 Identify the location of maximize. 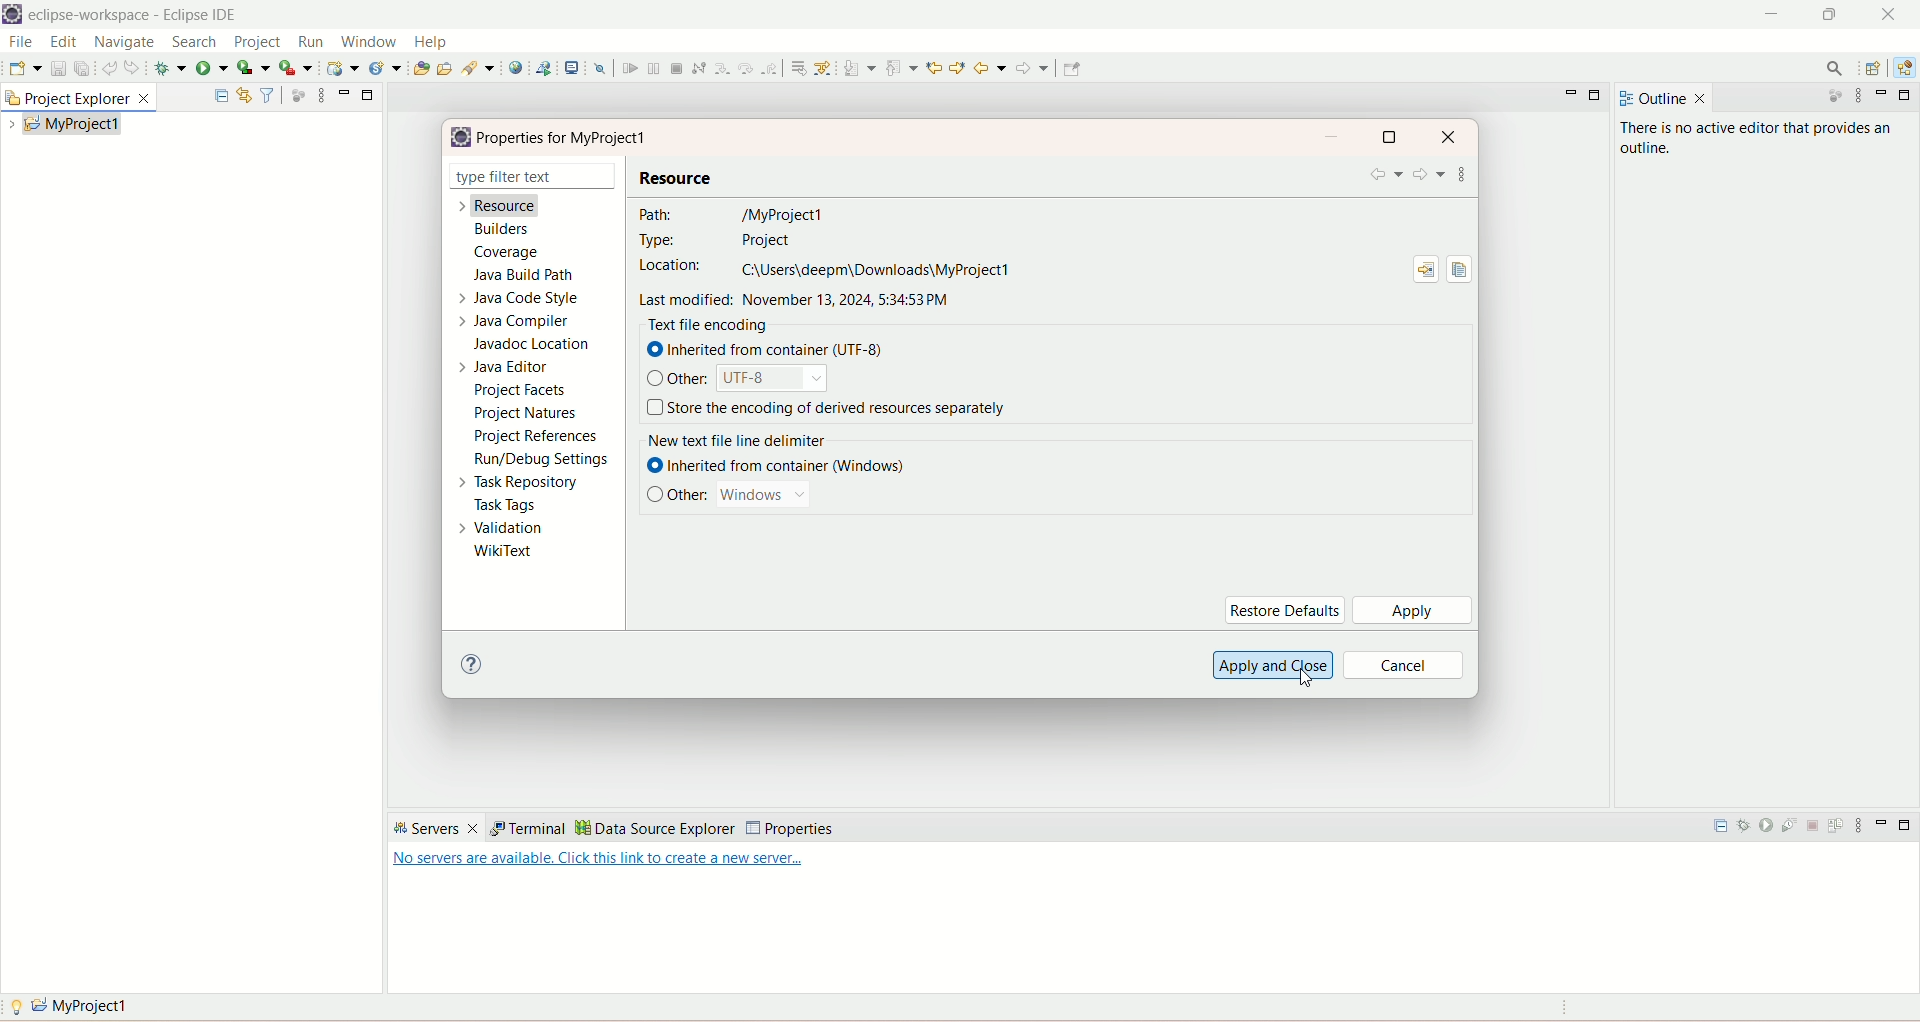
(1908, 96).